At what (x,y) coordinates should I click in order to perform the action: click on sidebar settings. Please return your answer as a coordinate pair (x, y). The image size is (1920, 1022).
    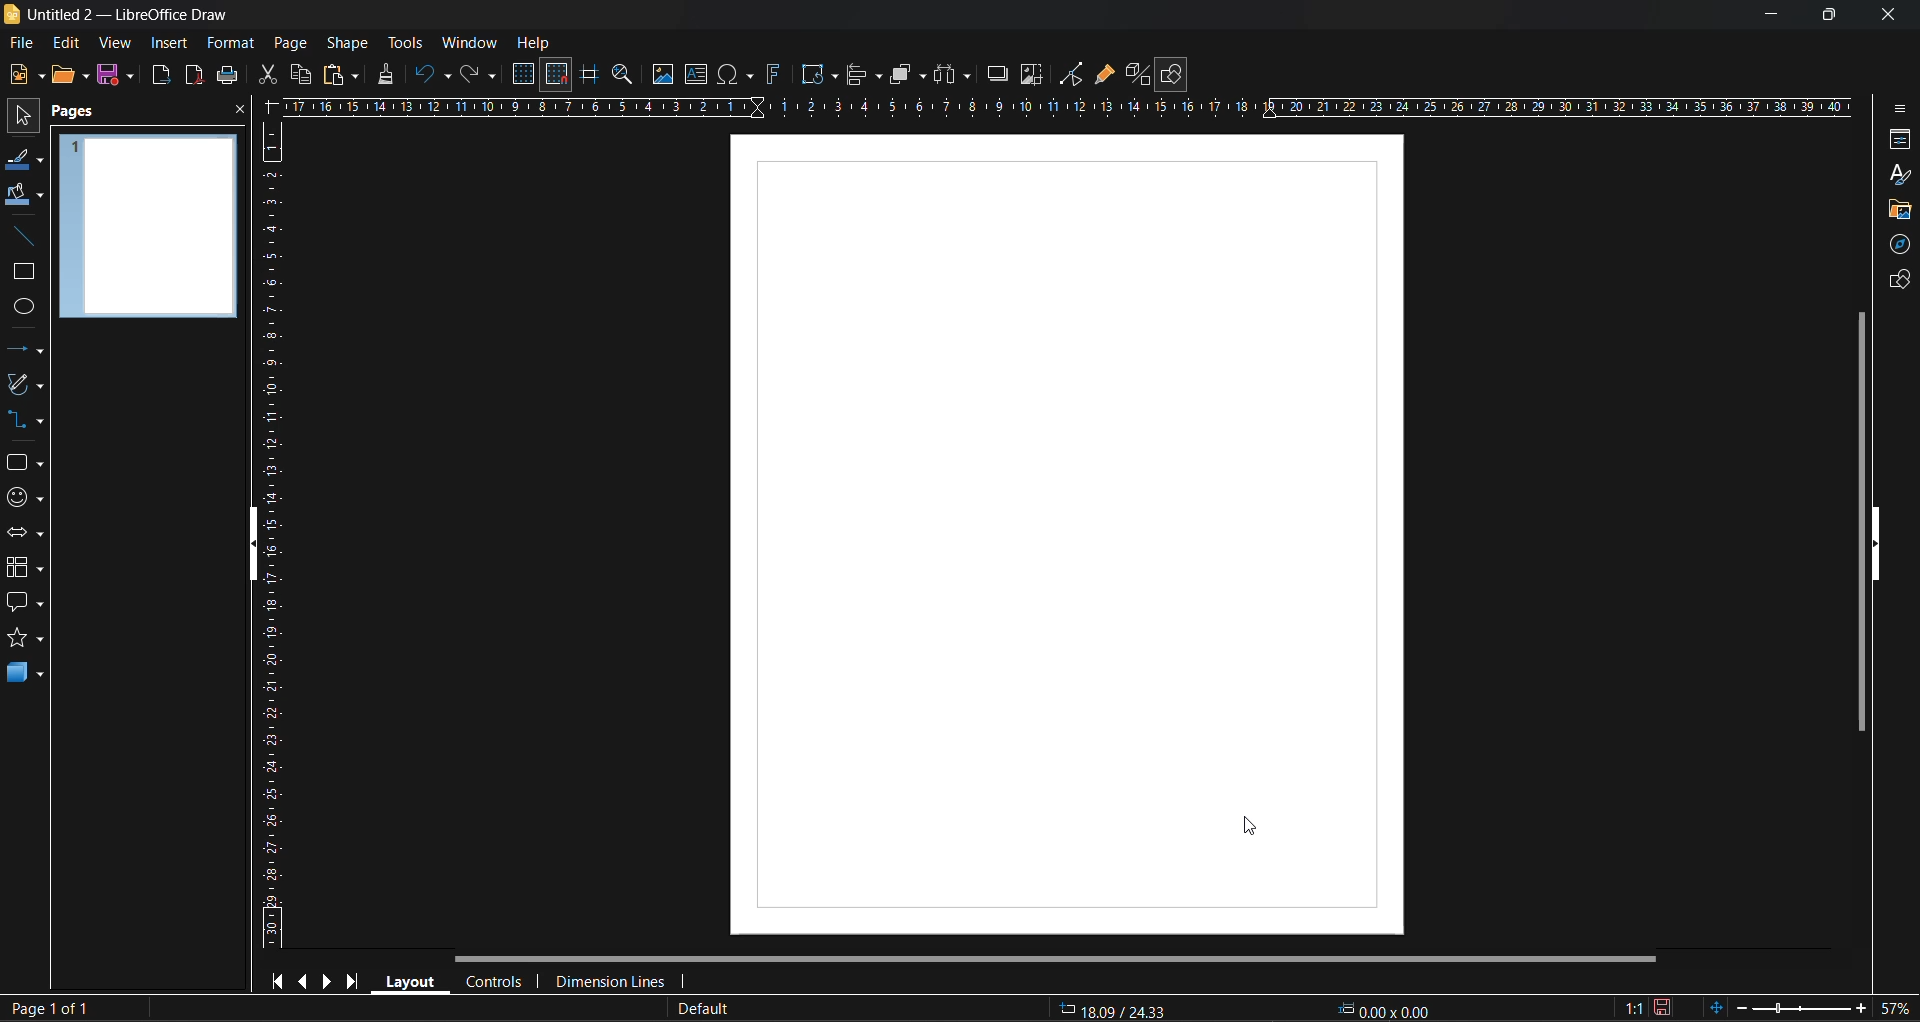
    Looking at the image, I should click on (1903, 109).